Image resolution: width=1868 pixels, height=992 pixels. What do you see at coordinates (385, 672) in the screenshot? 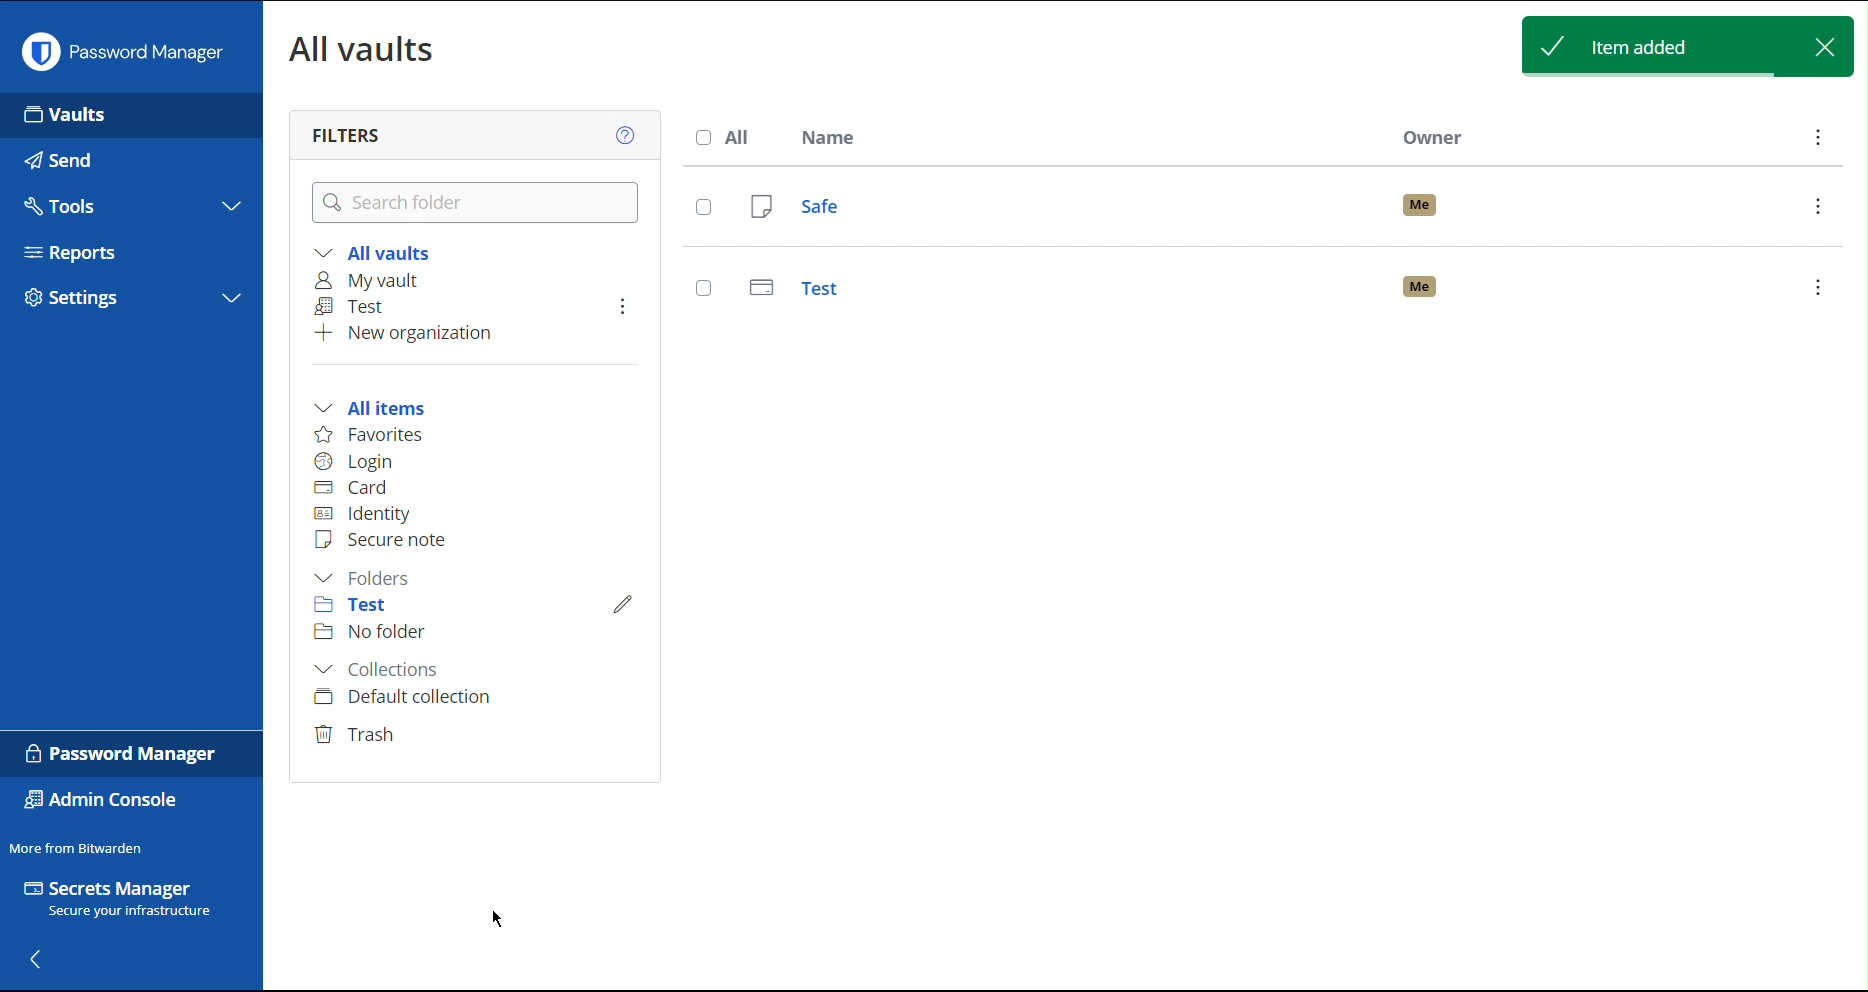
I see `Collections` at bounding box center [385, 672].